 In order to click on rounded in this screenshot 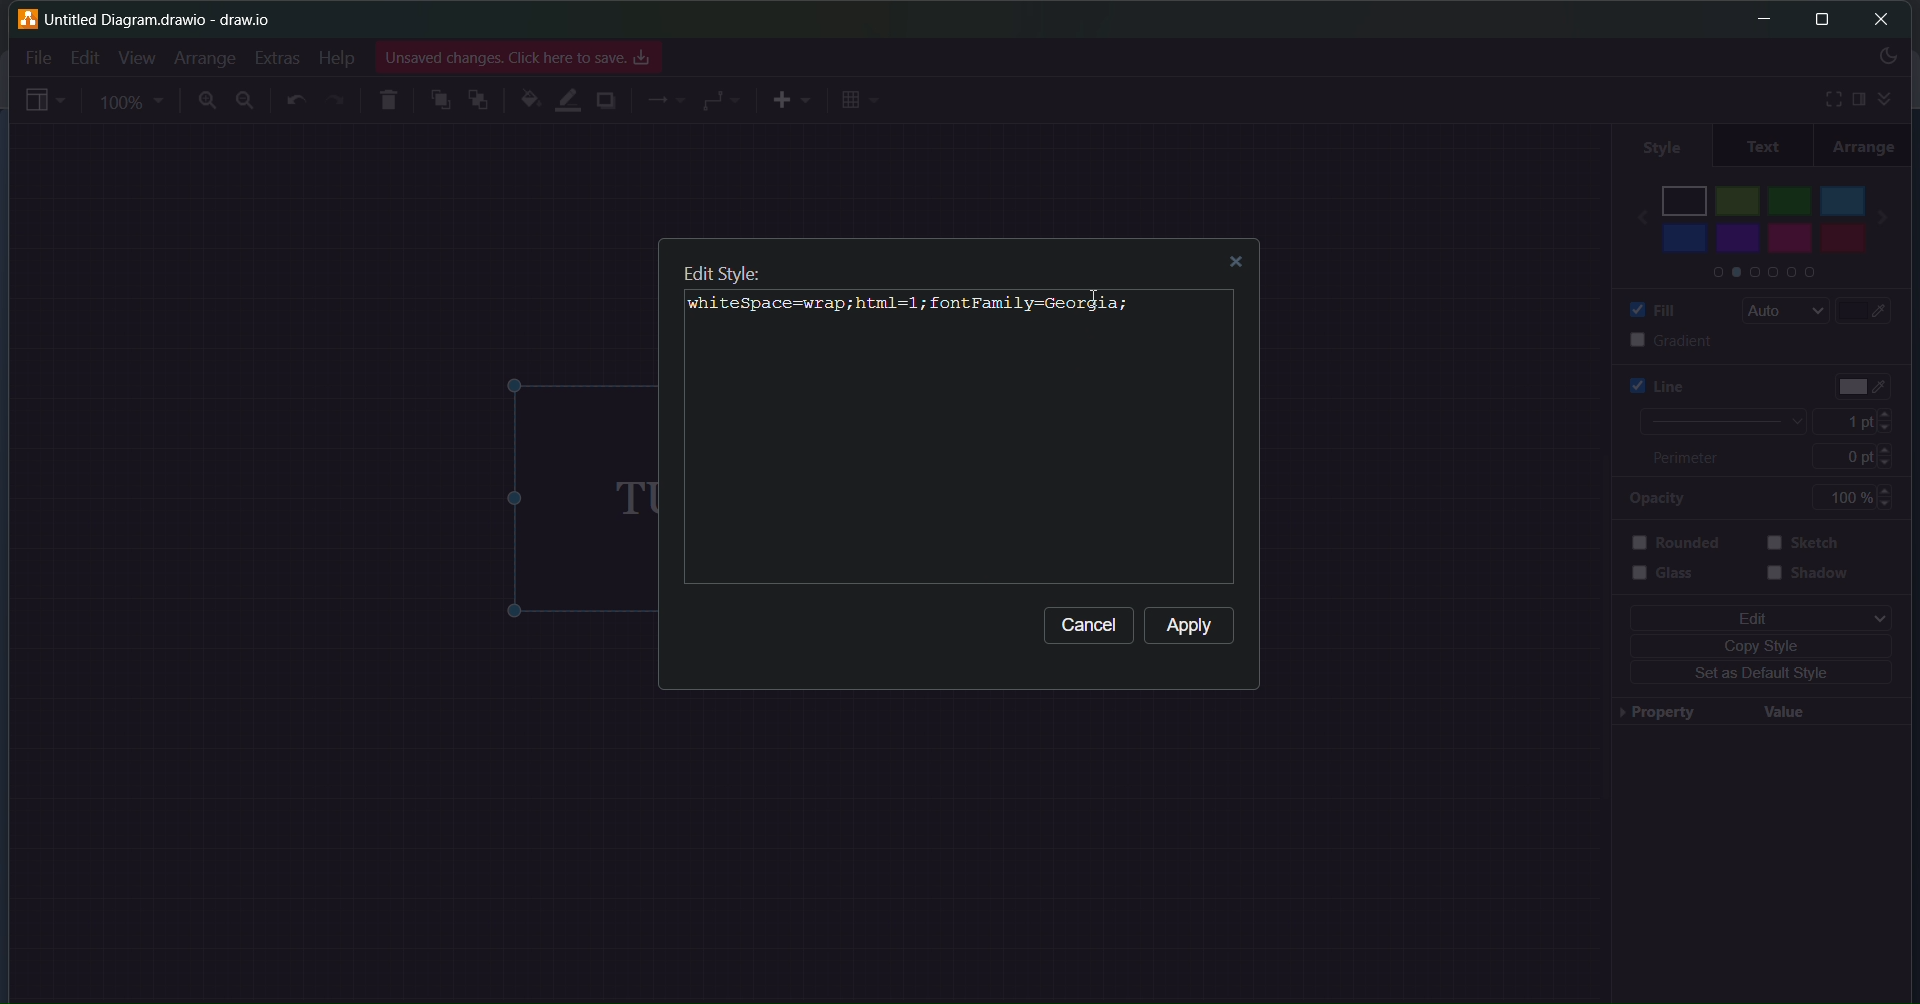, I will do `click(1683, 542)`.